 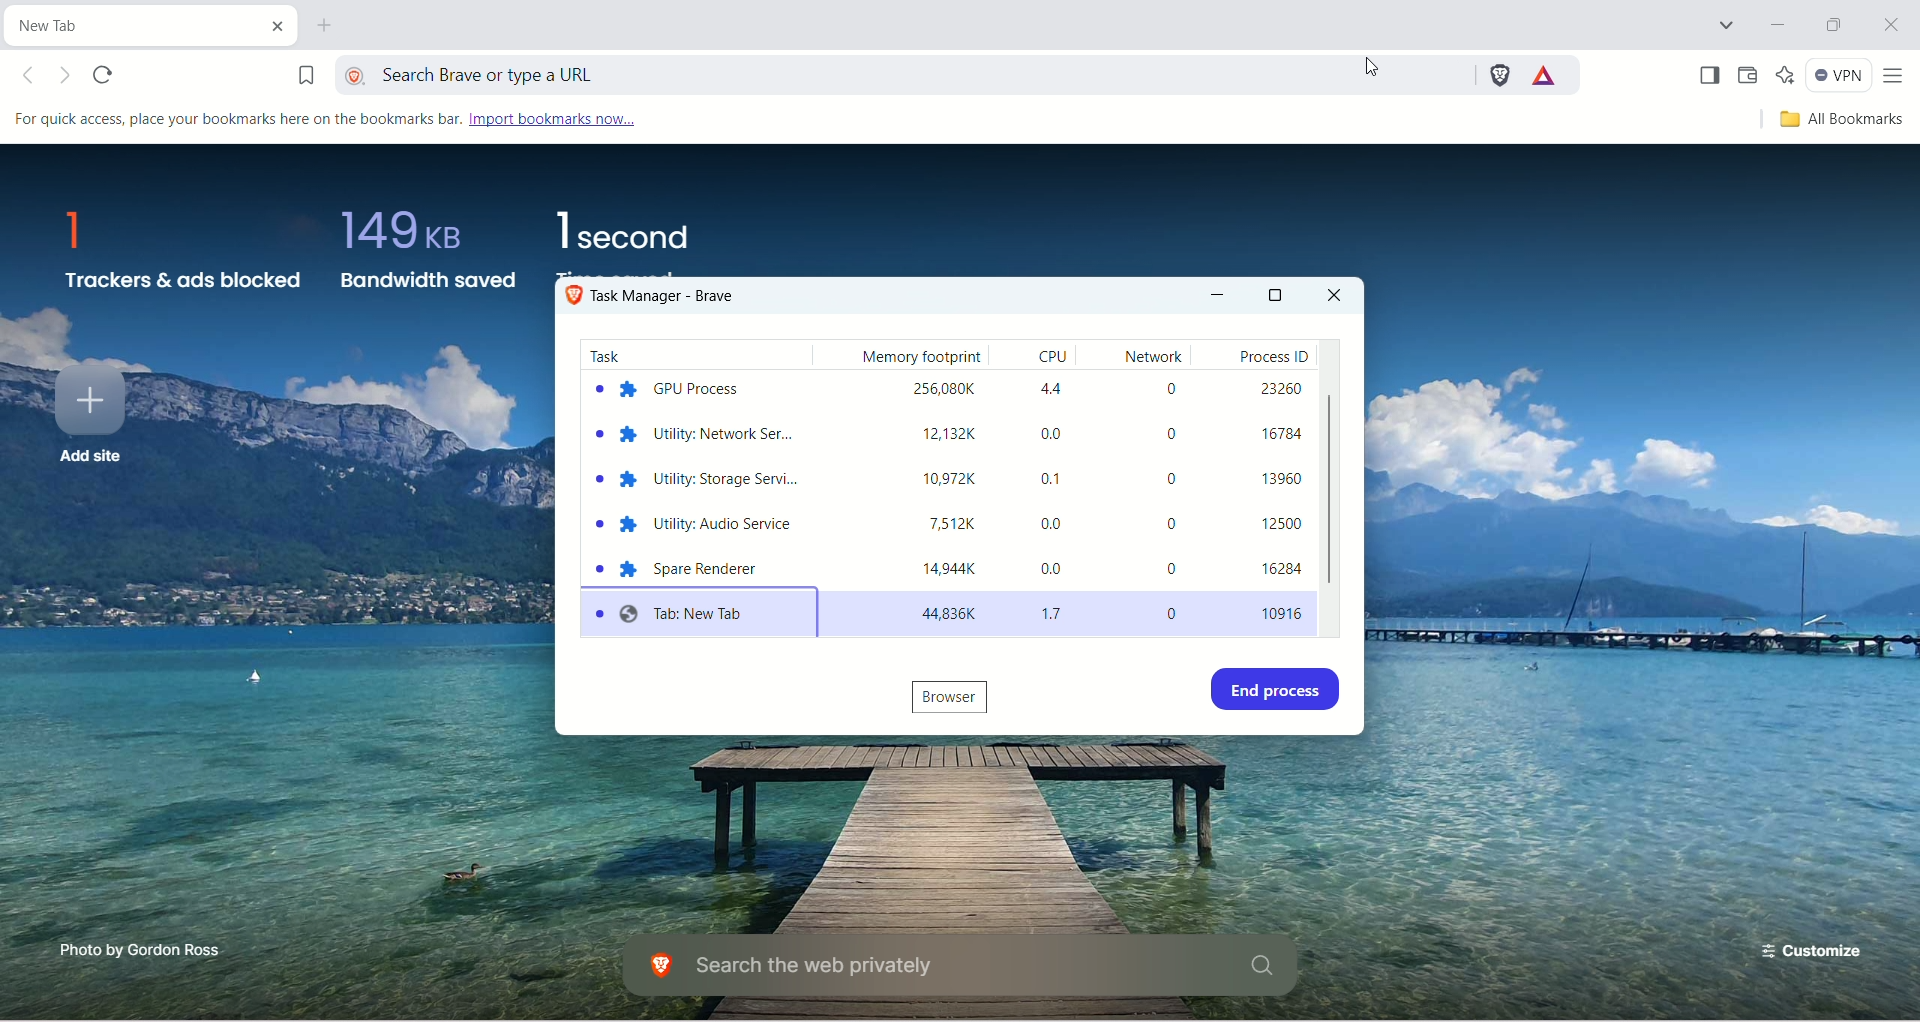 What do you see at coordinates (87, 420) in the screenshot?
I see `add site` at bounding box center [87, 420].